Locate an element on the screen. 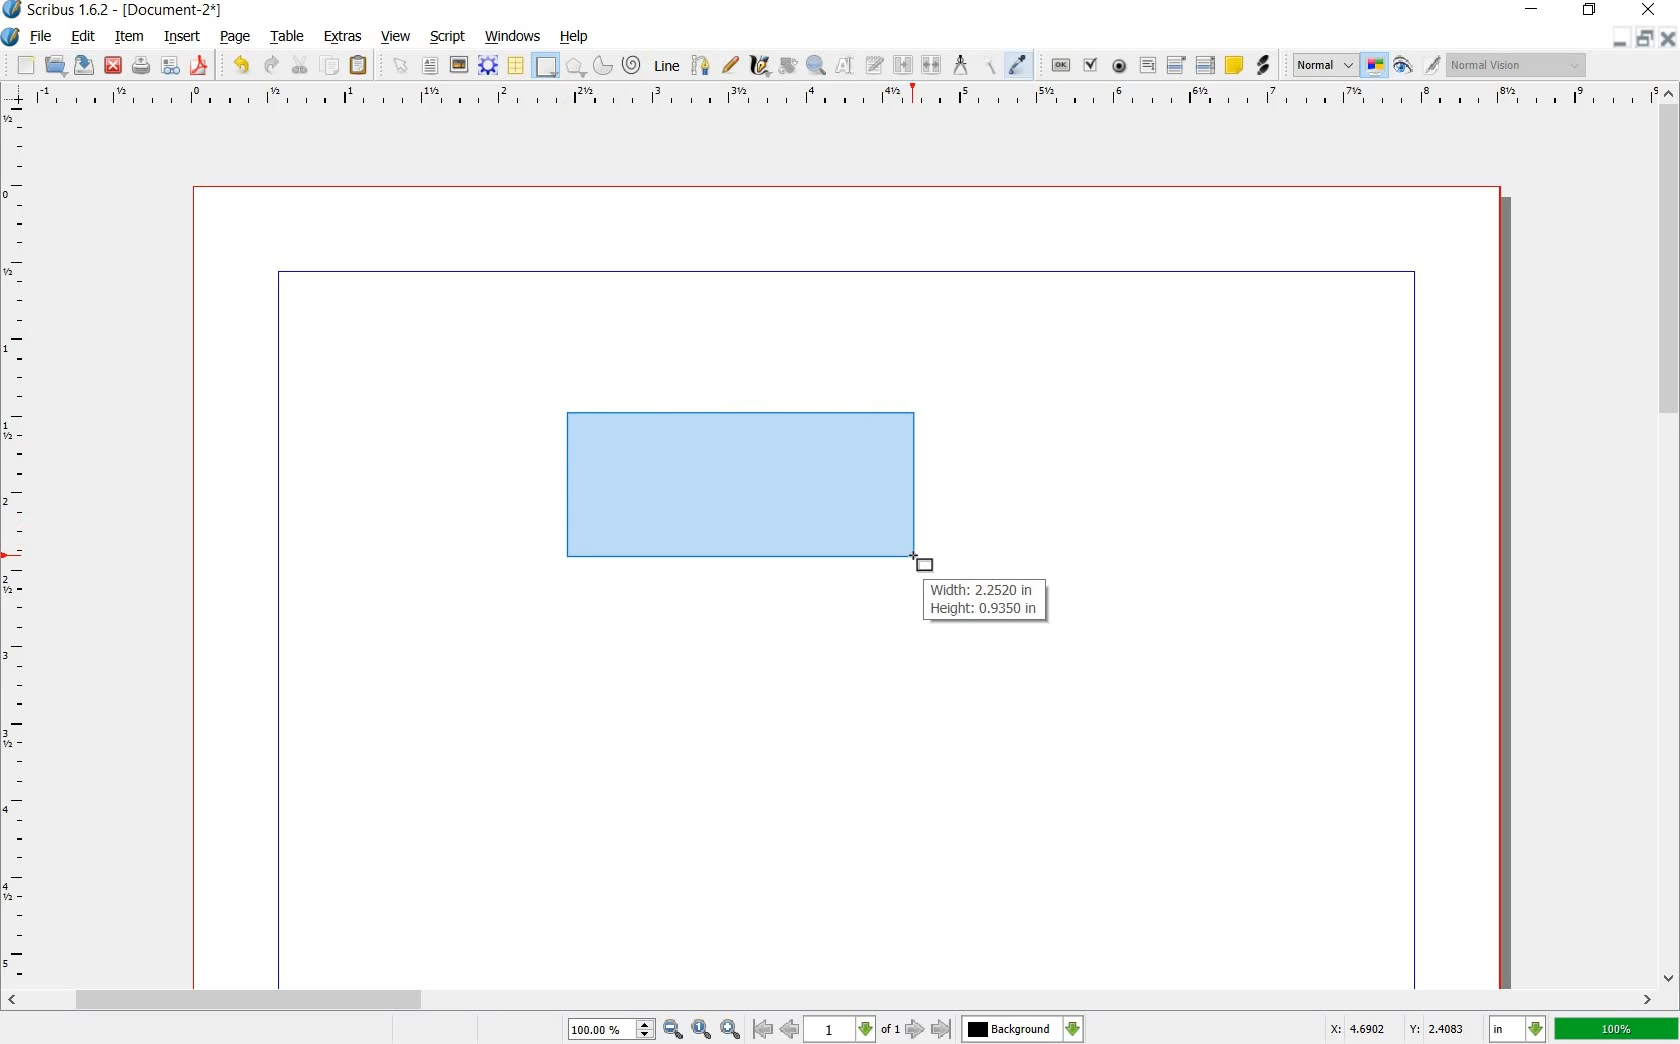 This screenshot has width=1680, height=1044. PRINT is located at coordinates (141, 66).